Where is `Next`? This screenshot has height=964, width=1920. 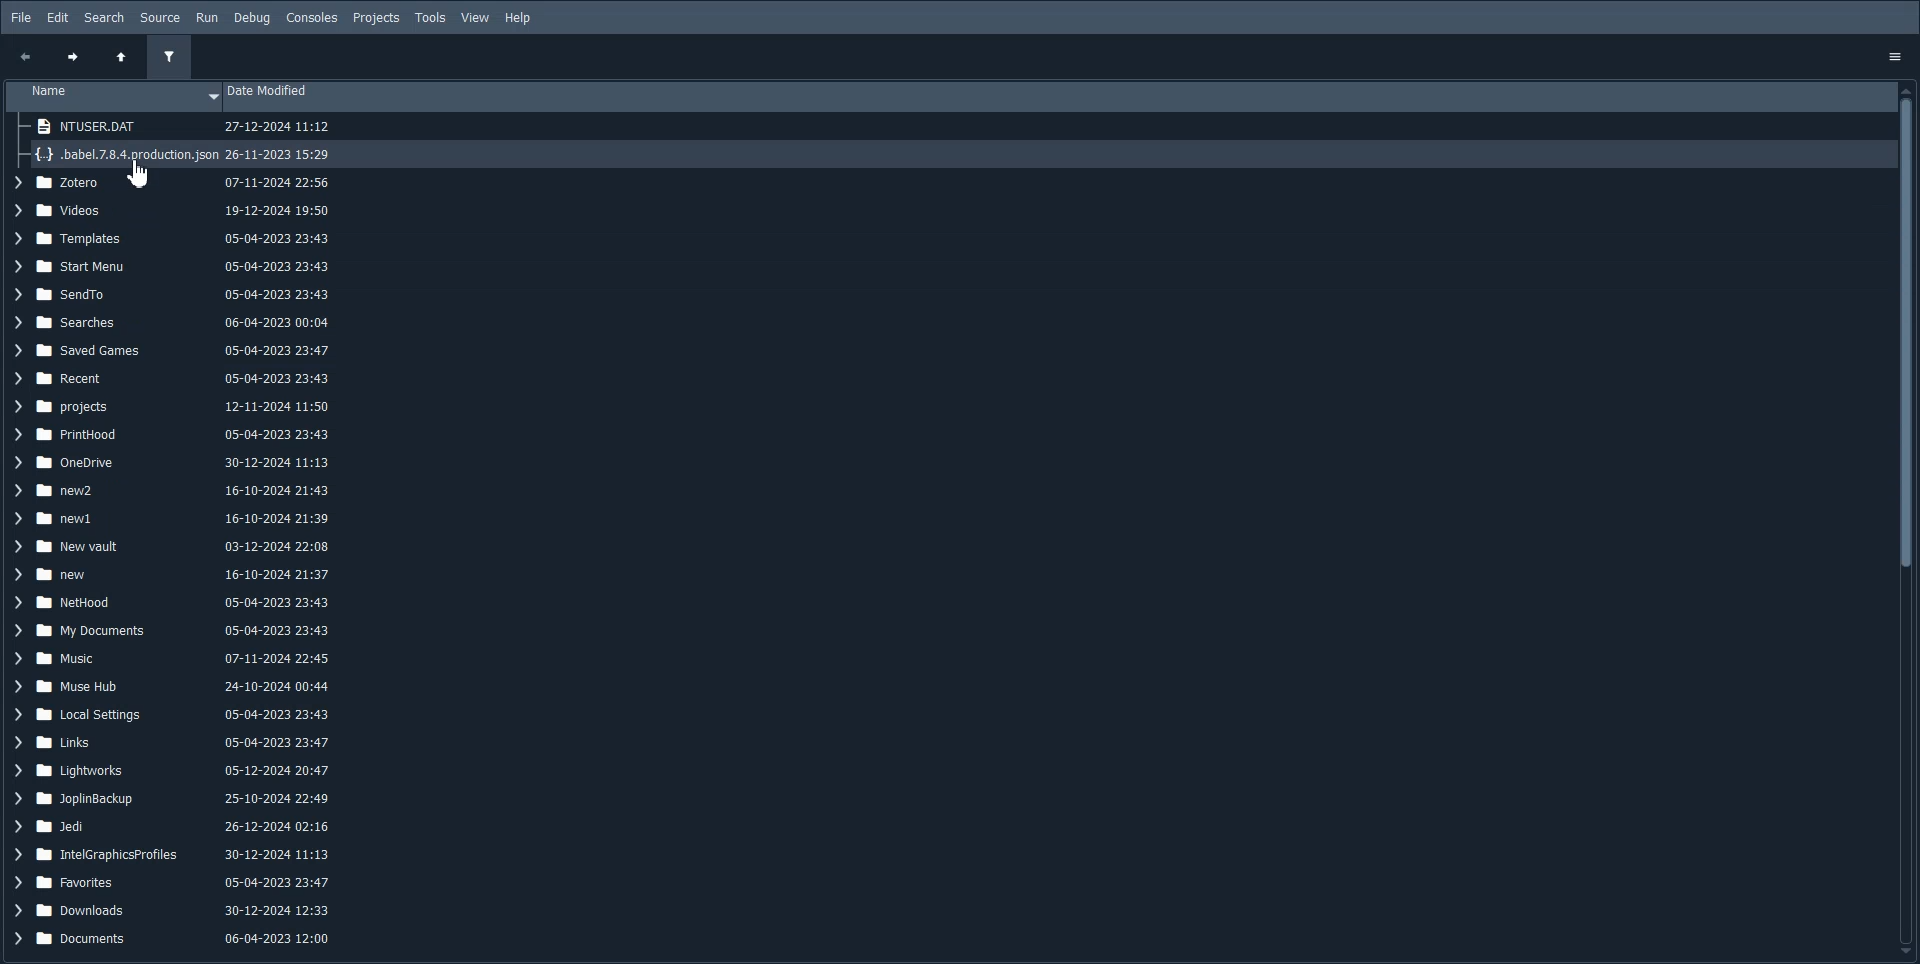
Next is located at coordinates (71, 59).